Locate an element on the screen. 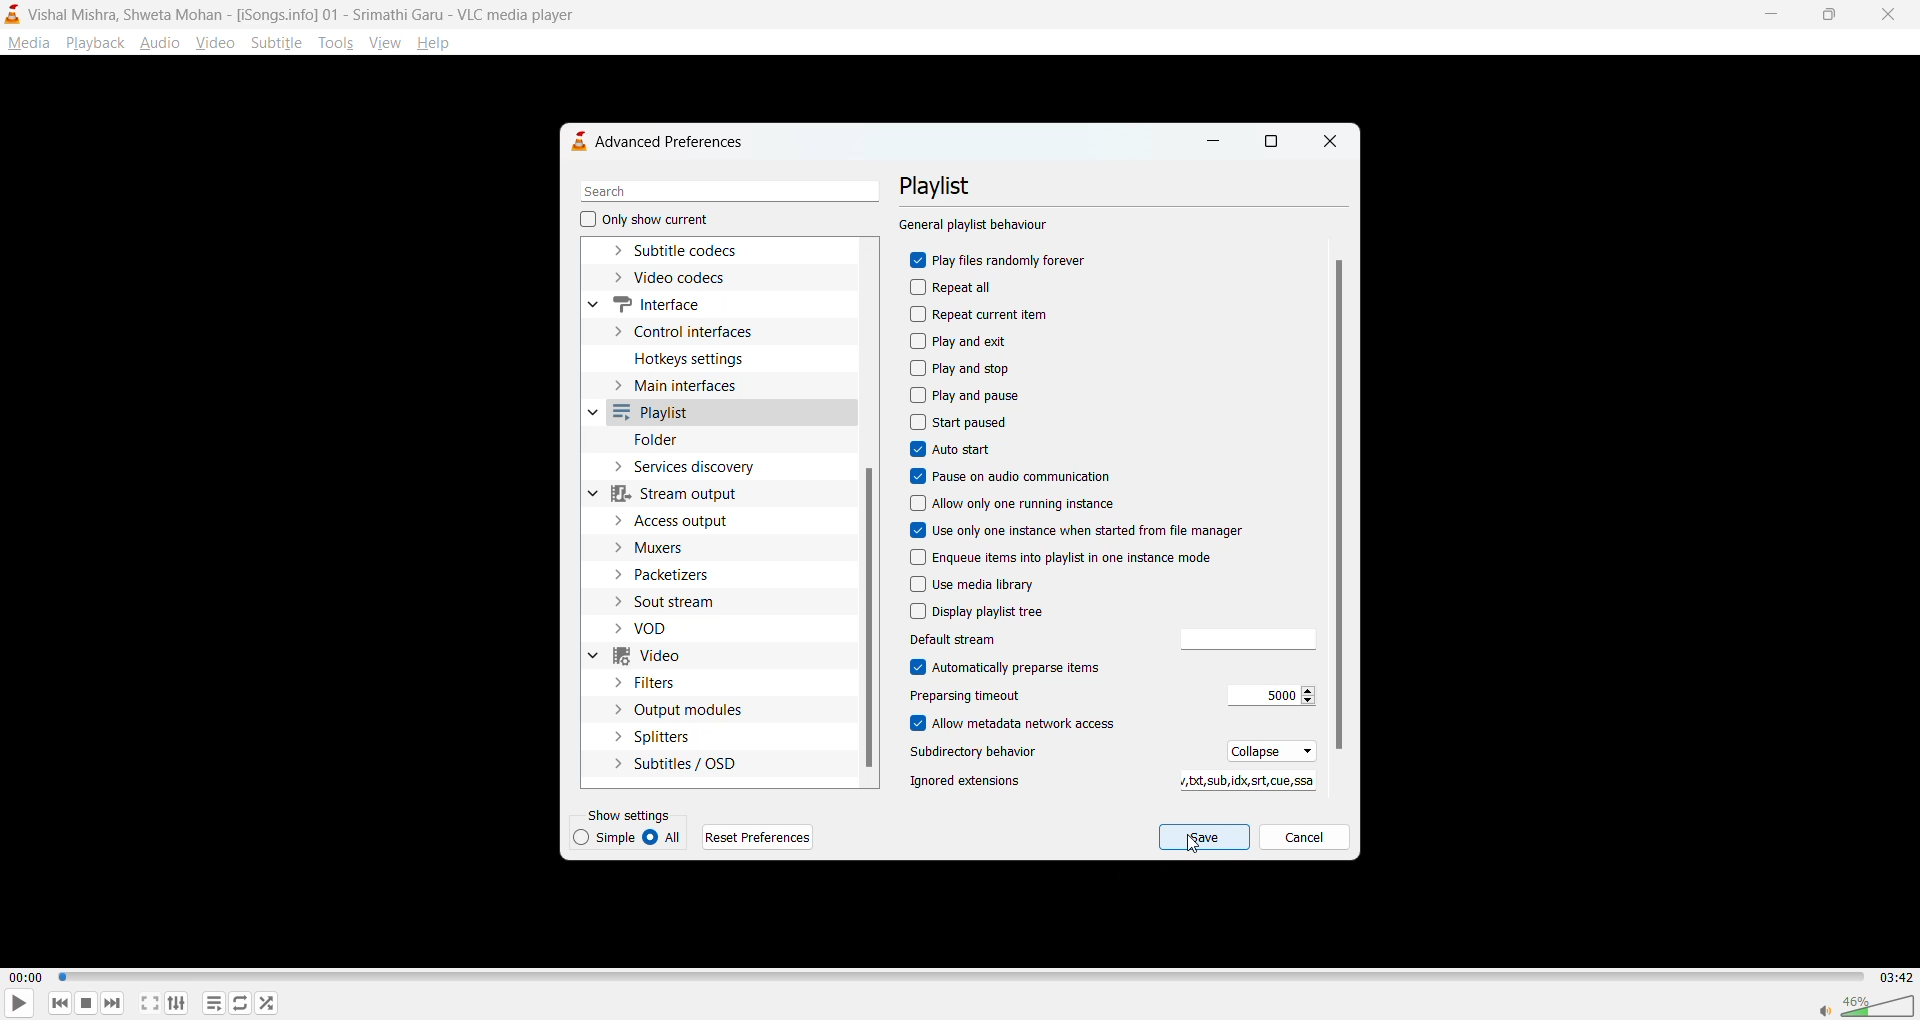 Image resolution: width=1920 pixels, height=1020 pixels. close is located at coordinates (1327, 142).